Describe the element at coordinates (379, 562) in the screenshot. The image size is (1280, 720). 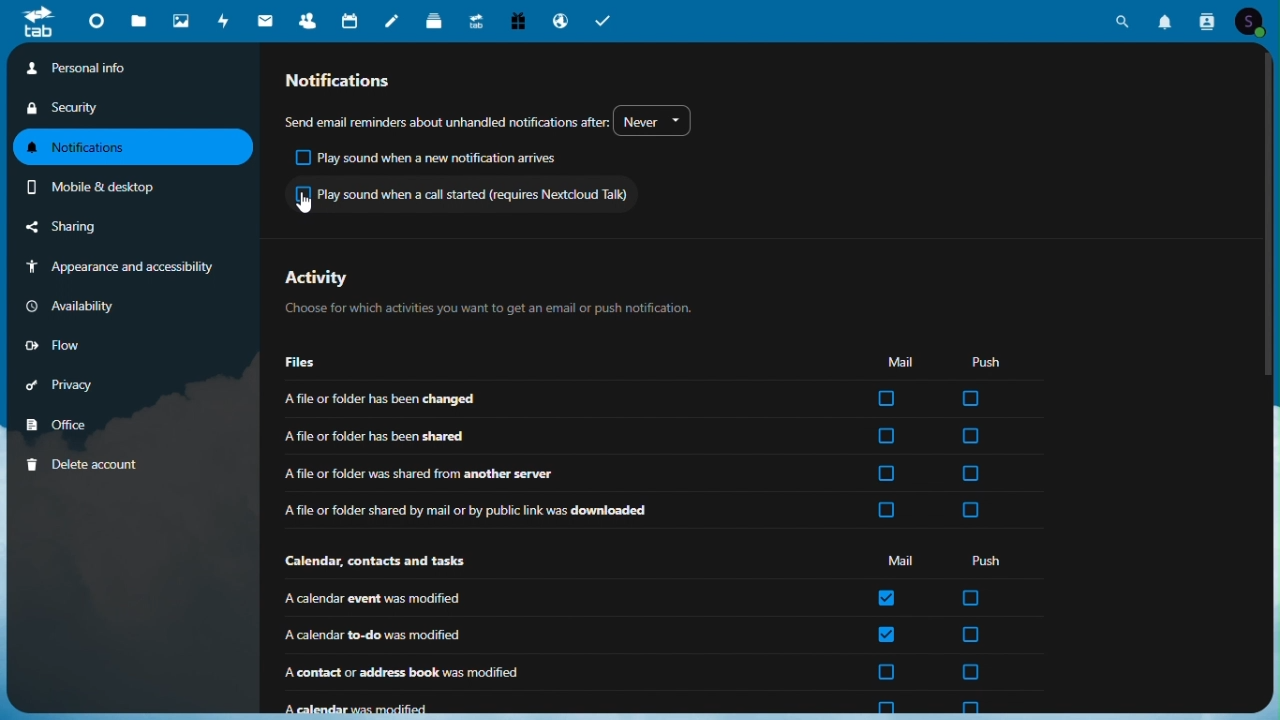
I see `Calendar contacts and tasks` at that location.